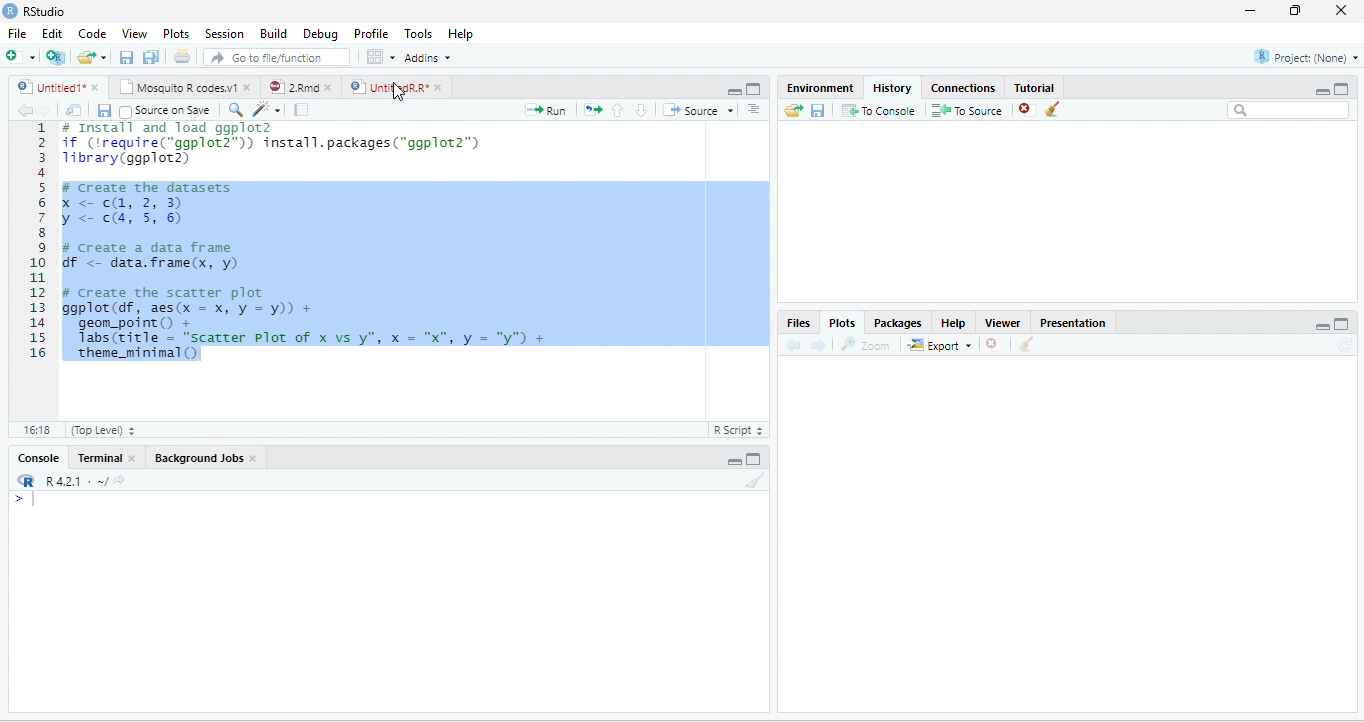 Image resolution: width=1364 pixels, height=722 pixels. Describe the element at coordinates (34, 429) in the screenshot. I see `1:1` at that location.